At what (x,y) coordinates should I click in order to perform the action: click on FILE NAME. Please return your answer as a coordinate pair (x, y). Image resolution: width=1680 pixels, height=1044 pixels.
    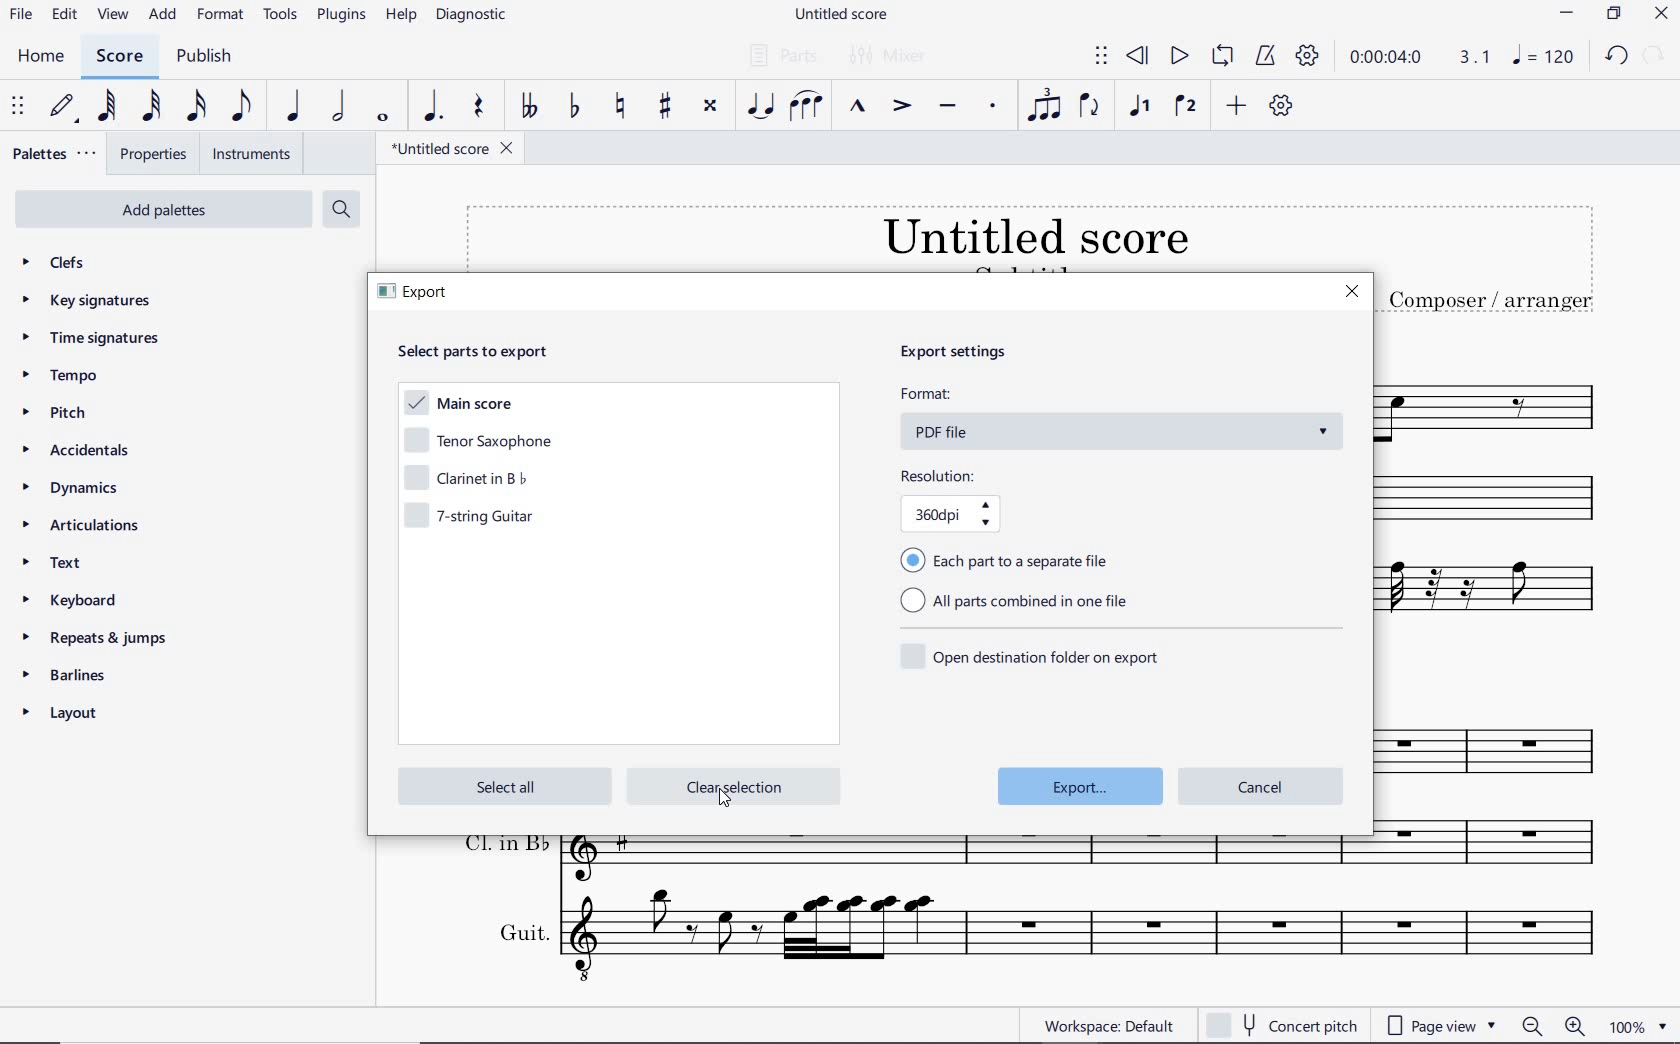
    Looking at the image, I should click on (452, 151).